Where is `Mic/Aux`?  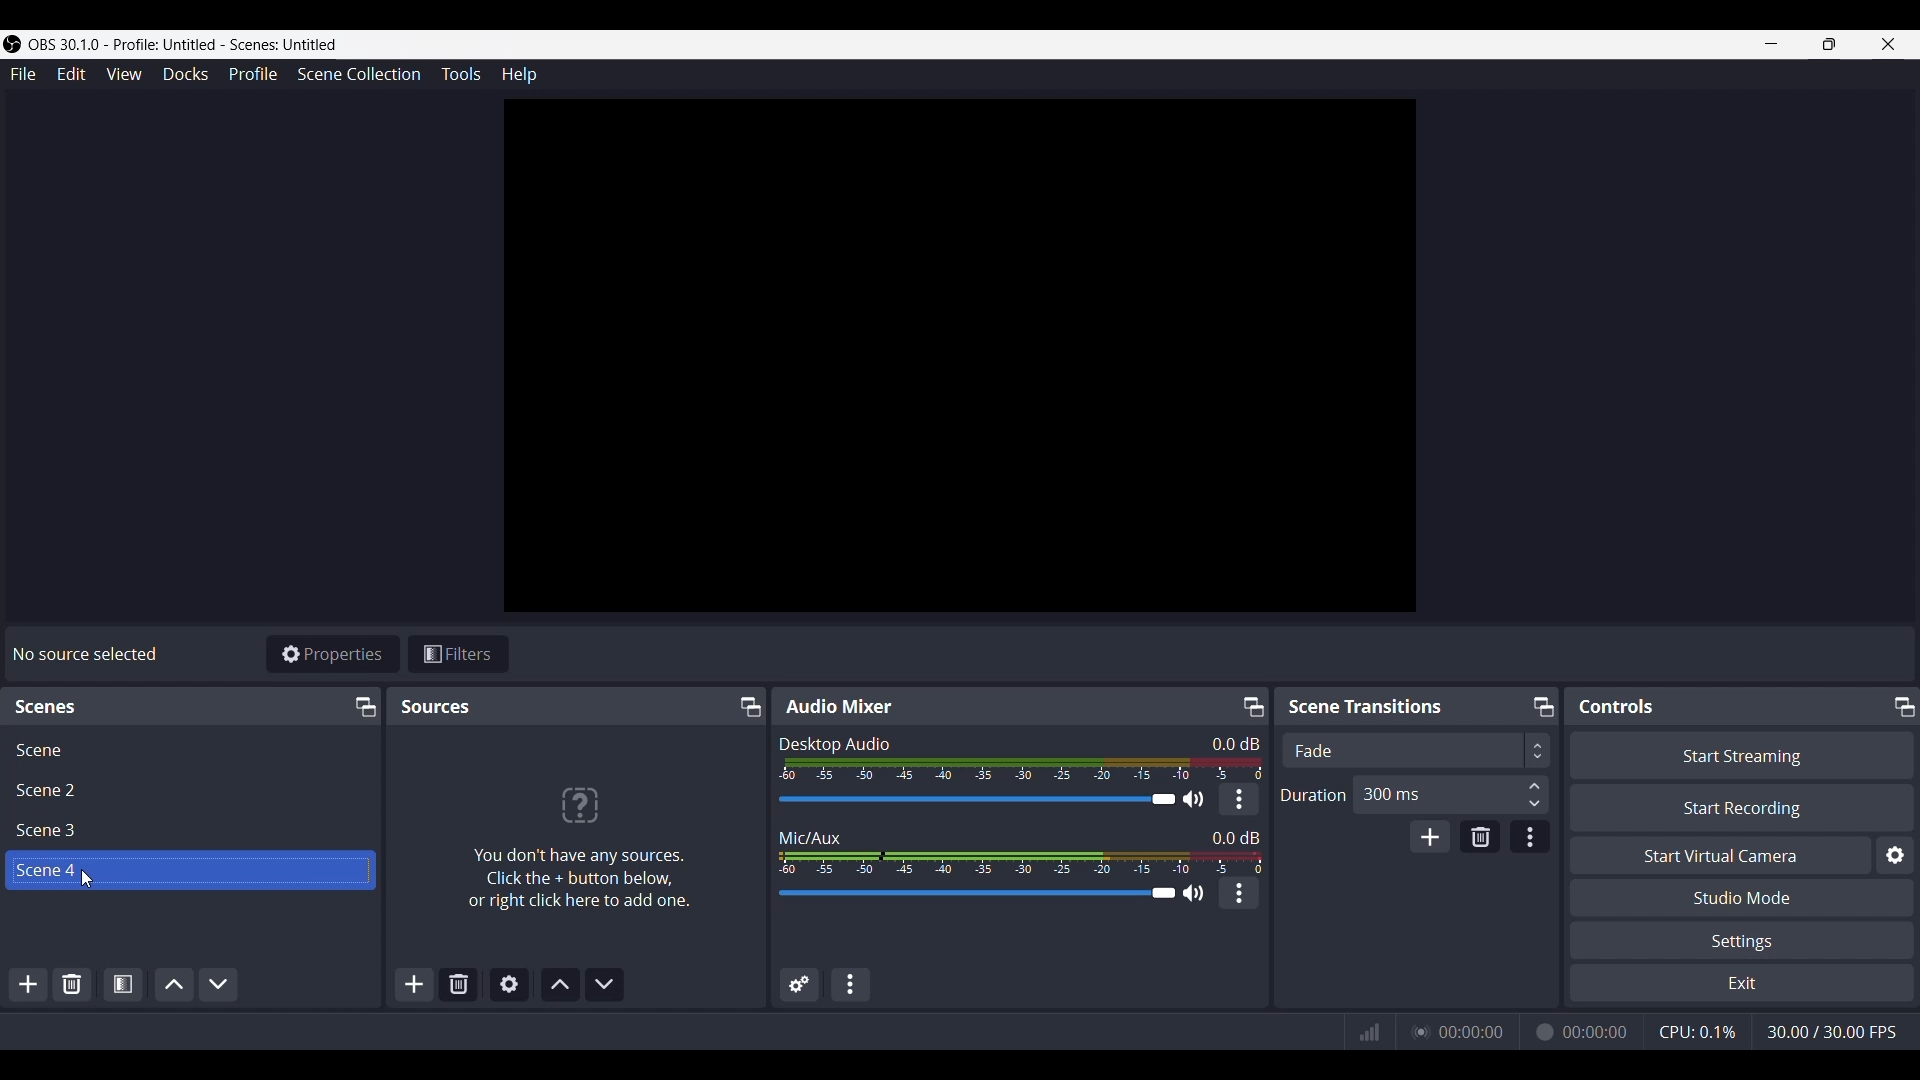 Mic/Aux is located at coordinates (810, 836).